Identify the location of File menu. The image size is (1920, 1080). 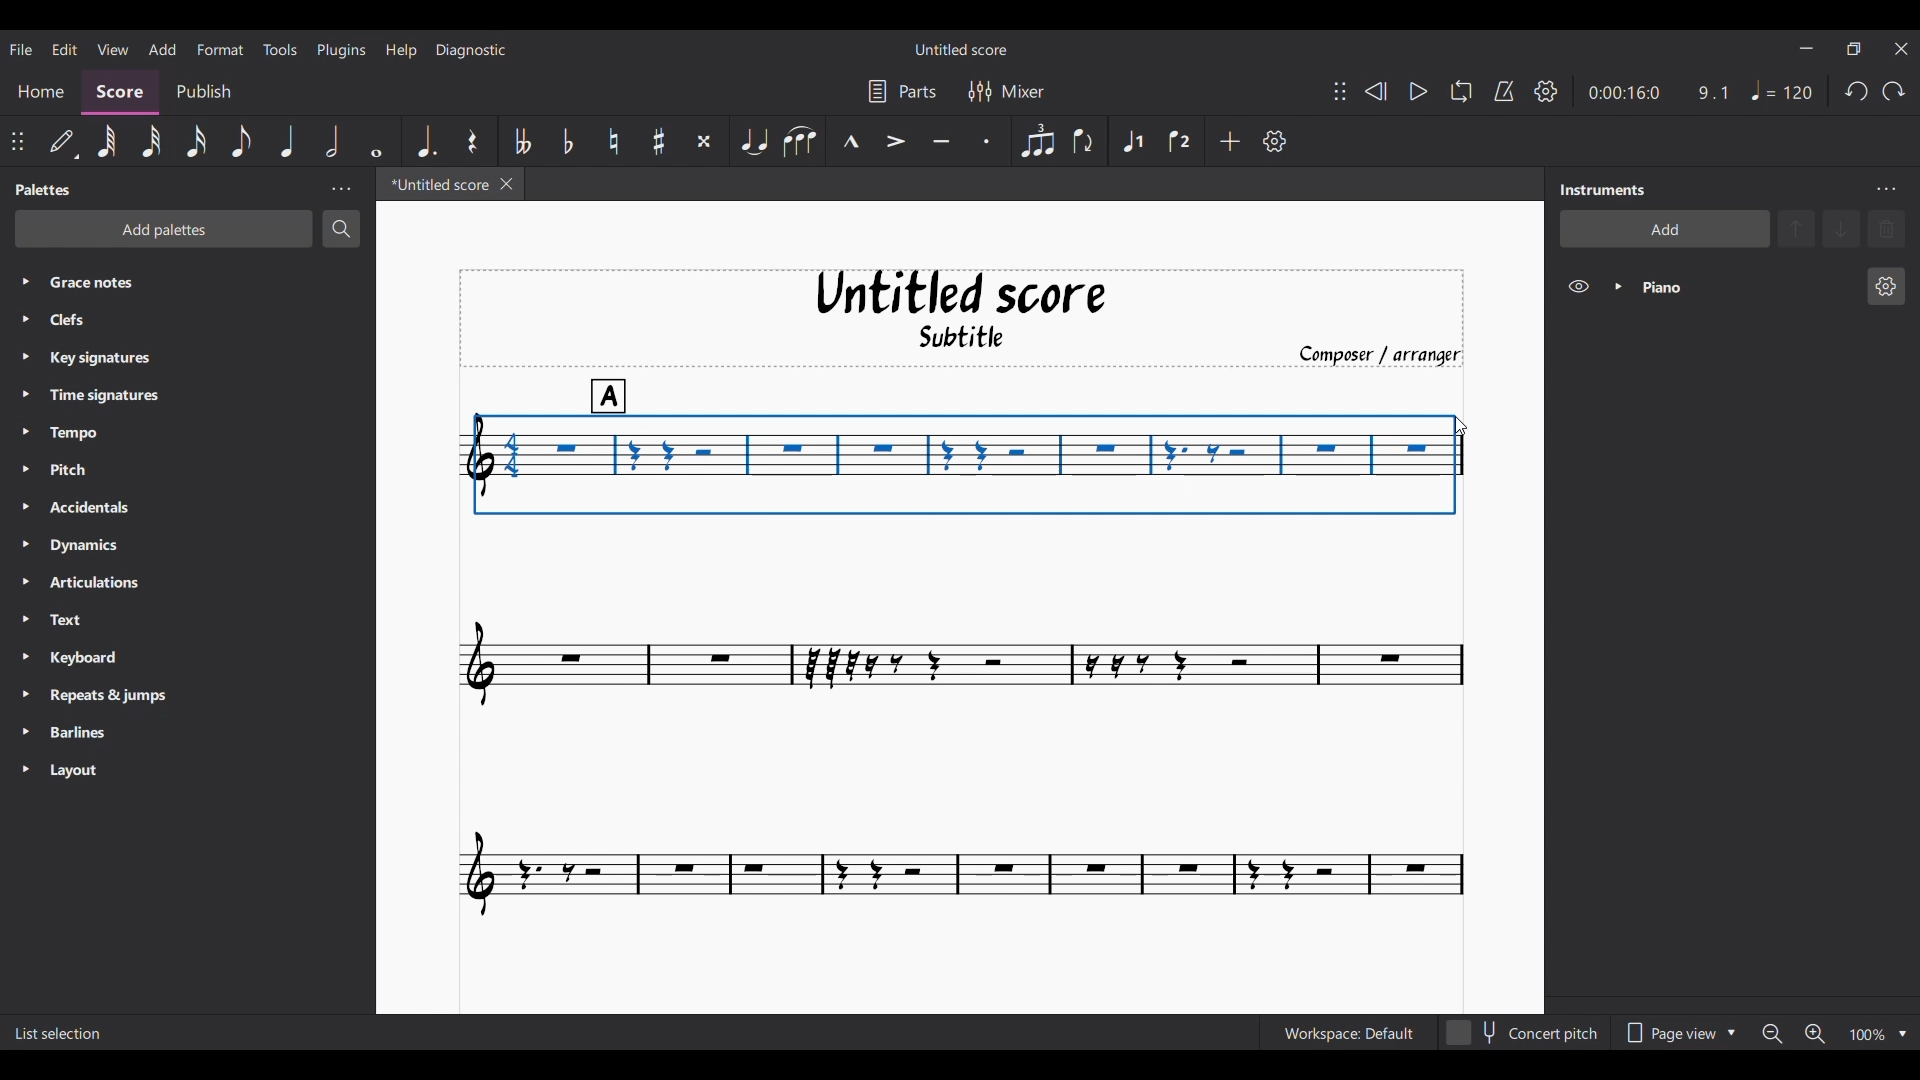
(20, 49).